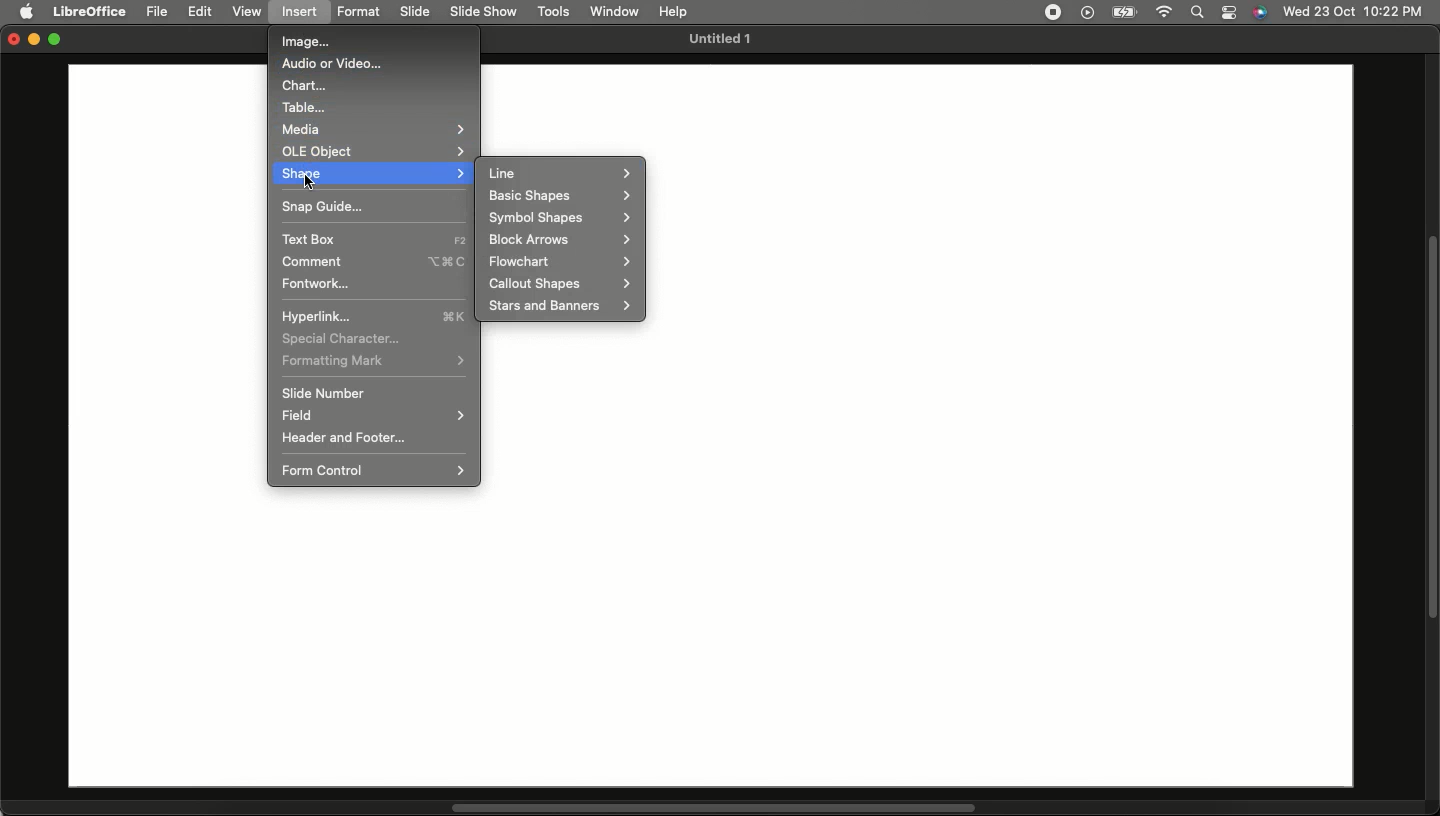  Describe the element at coordinates (373, 360) in the screenshot. I see `Formating mark` at that location.